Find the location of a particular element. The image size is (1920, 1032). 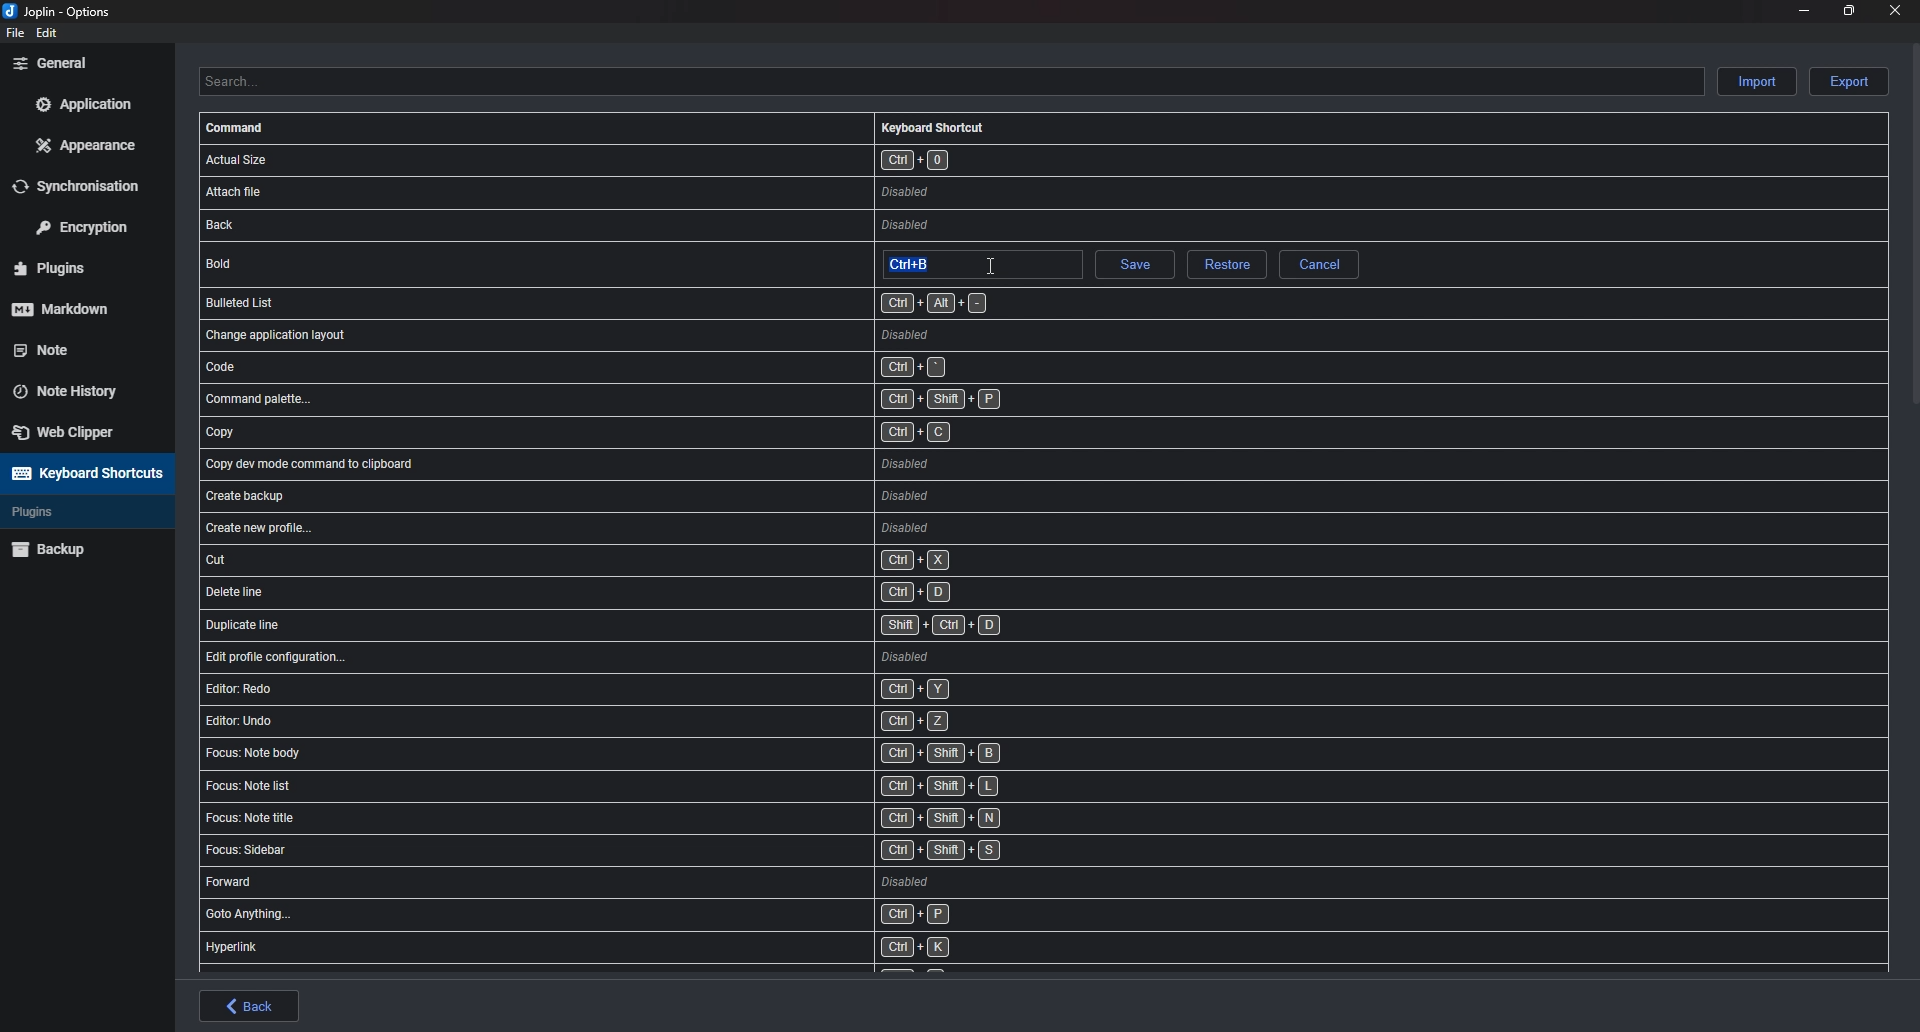

hotkey is located at coordinates (926, 264).